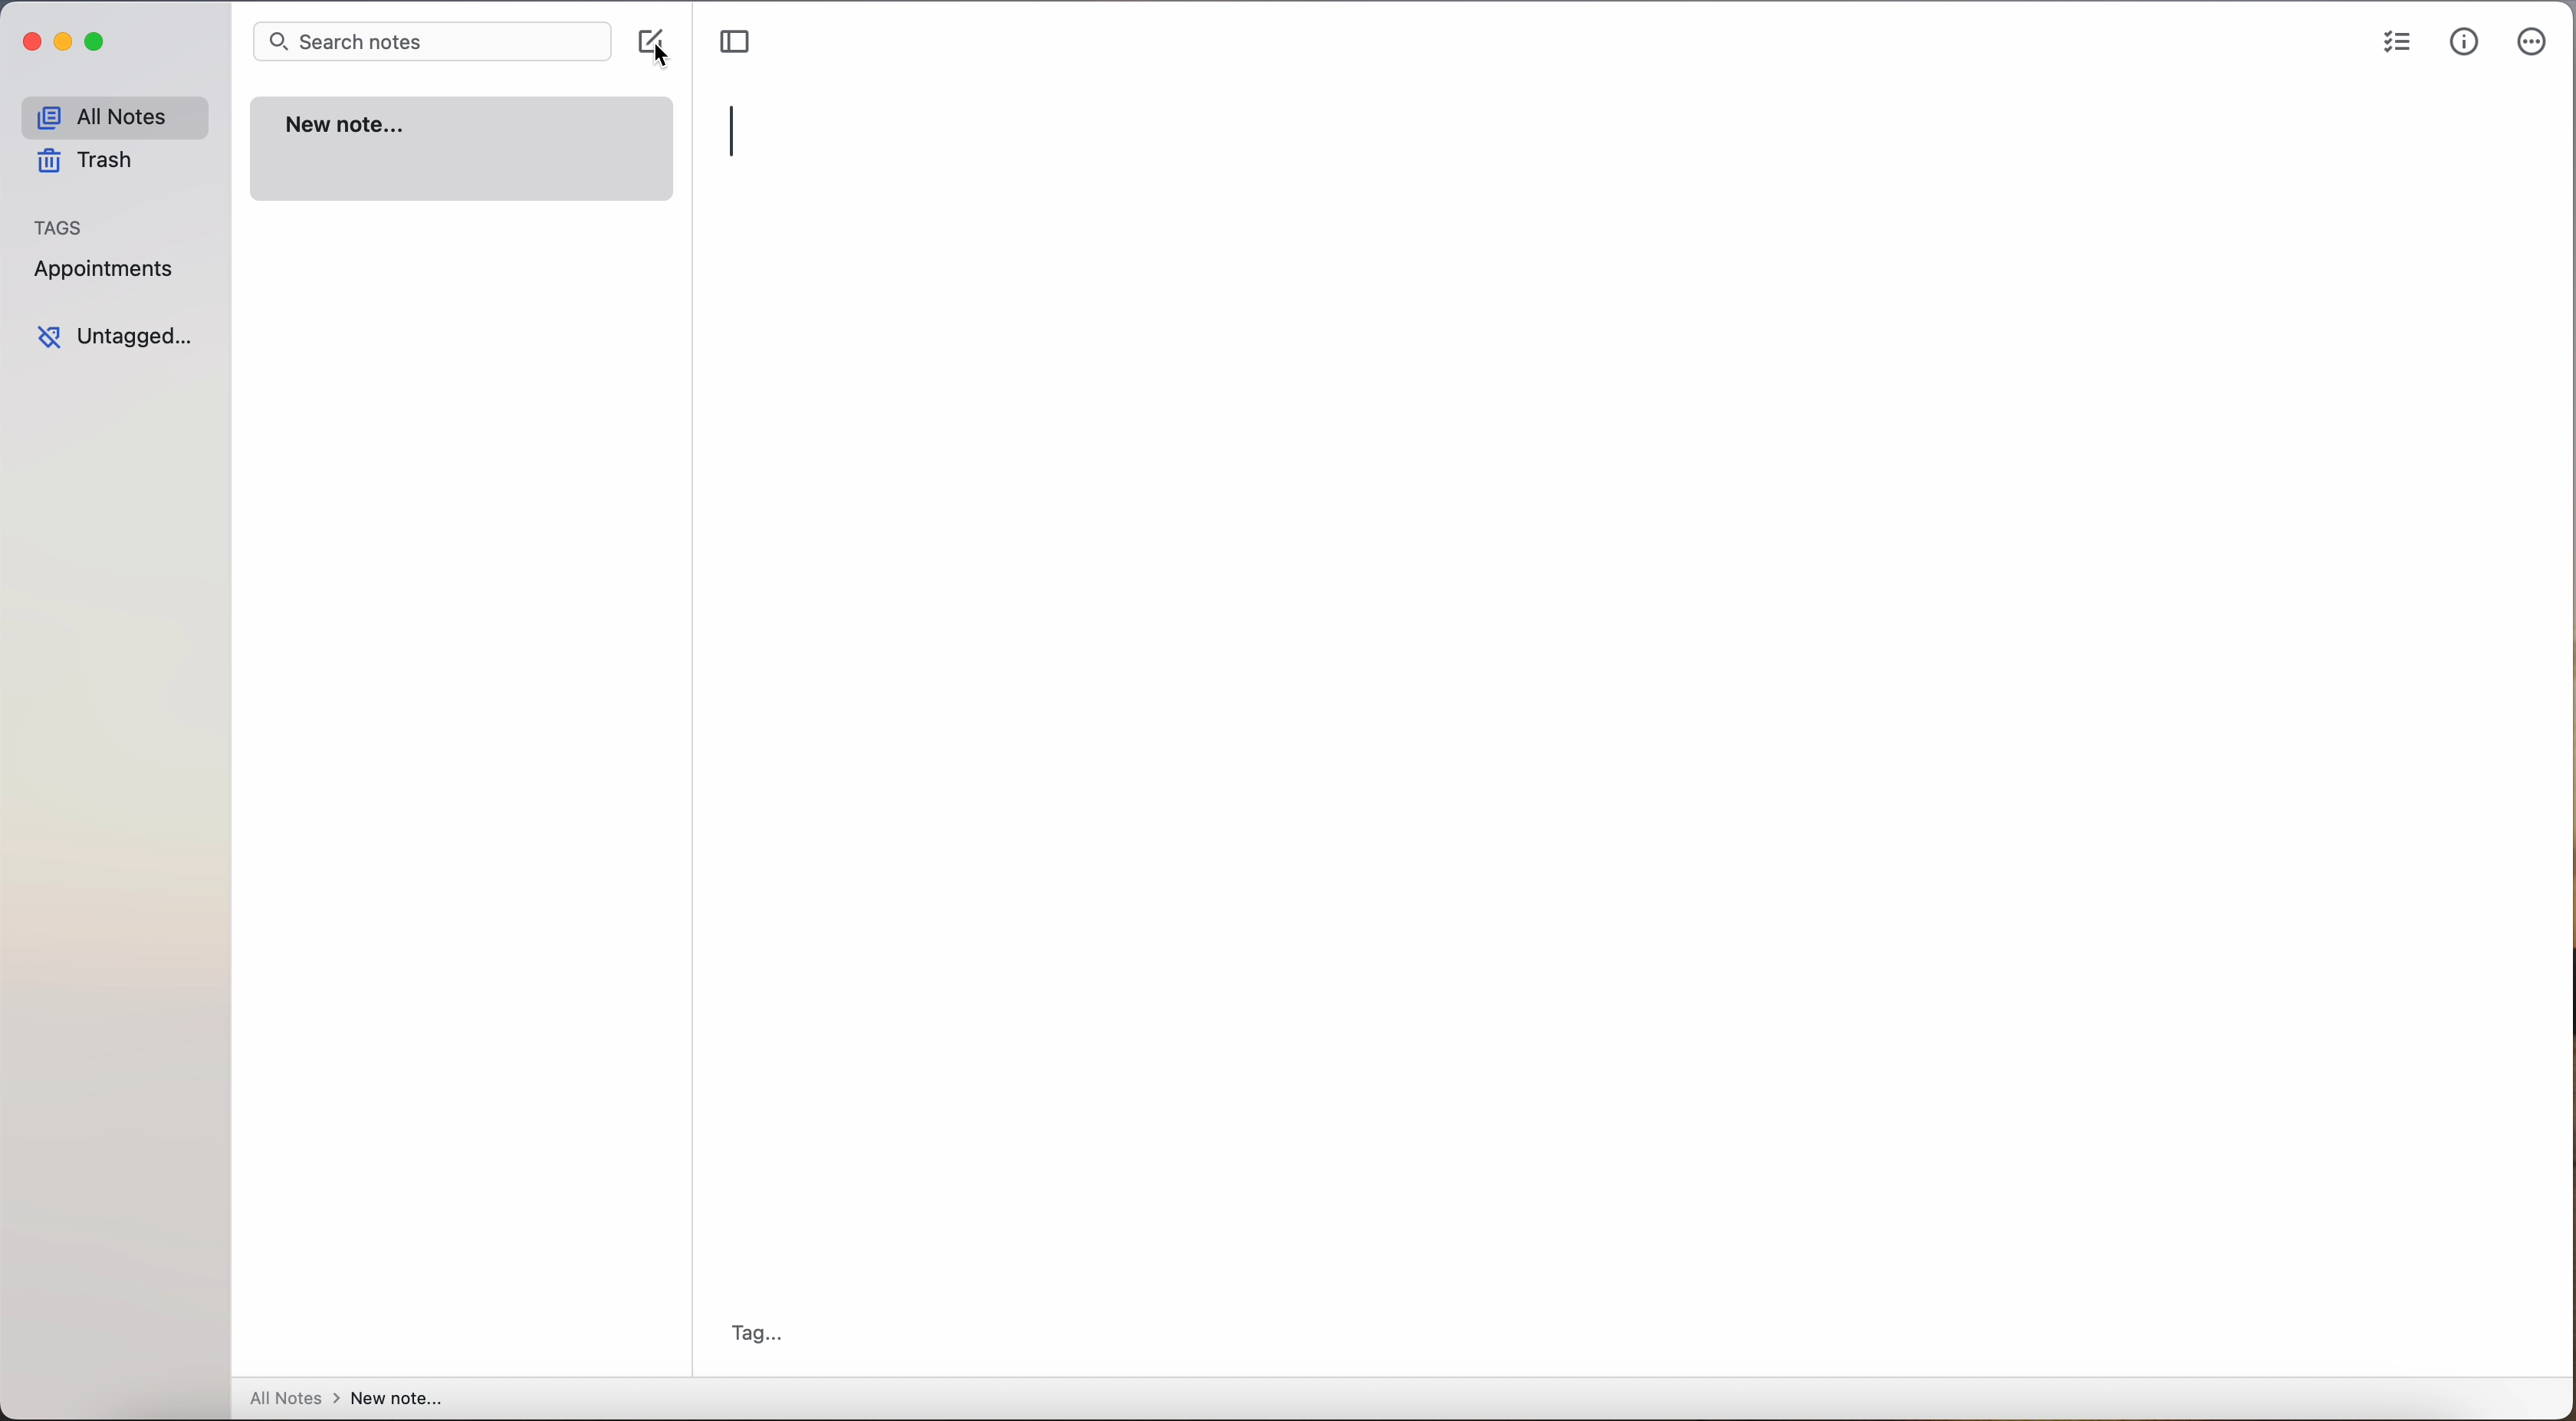 The height and width of the screenshot is (1421, 2576). Describe the element at coordinates (85, 161) in the screenshot. I see `trash` at that location.